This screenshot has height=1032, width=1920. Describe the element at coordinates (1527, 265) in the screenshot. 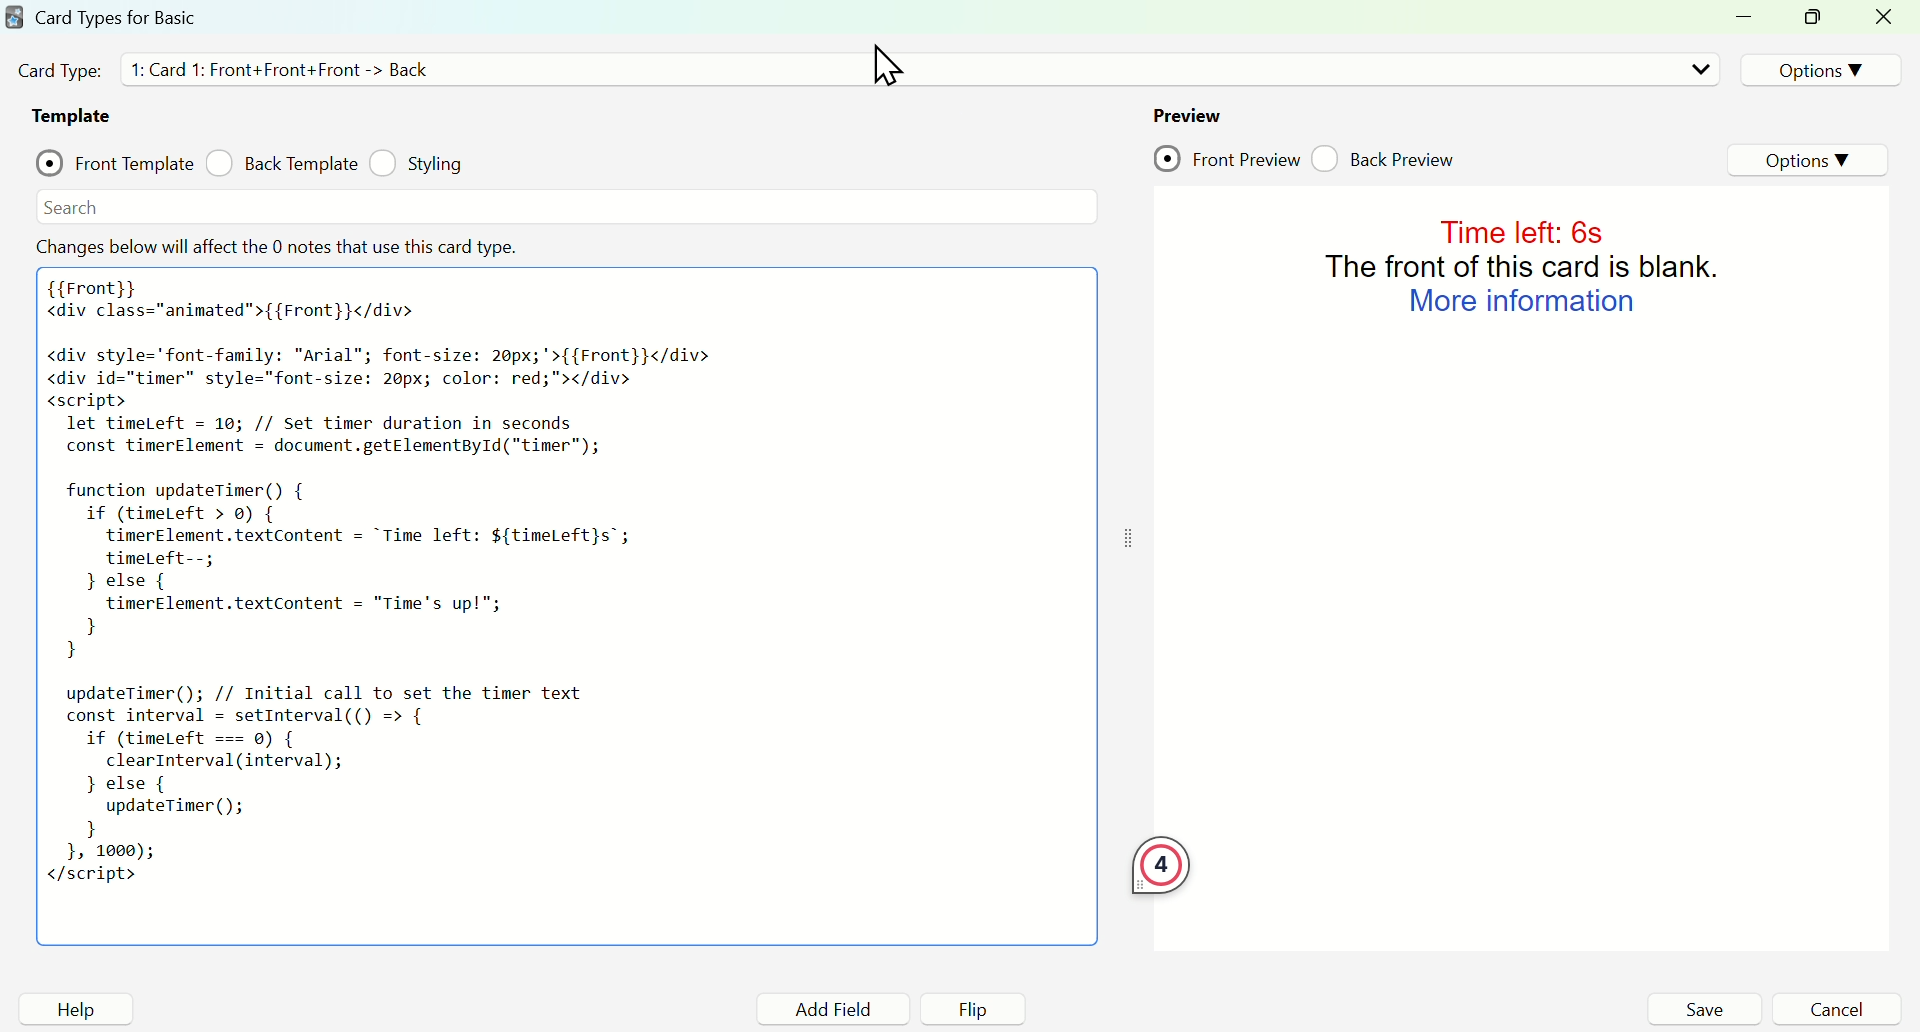

I see `The front of this card is blank.` at that location.